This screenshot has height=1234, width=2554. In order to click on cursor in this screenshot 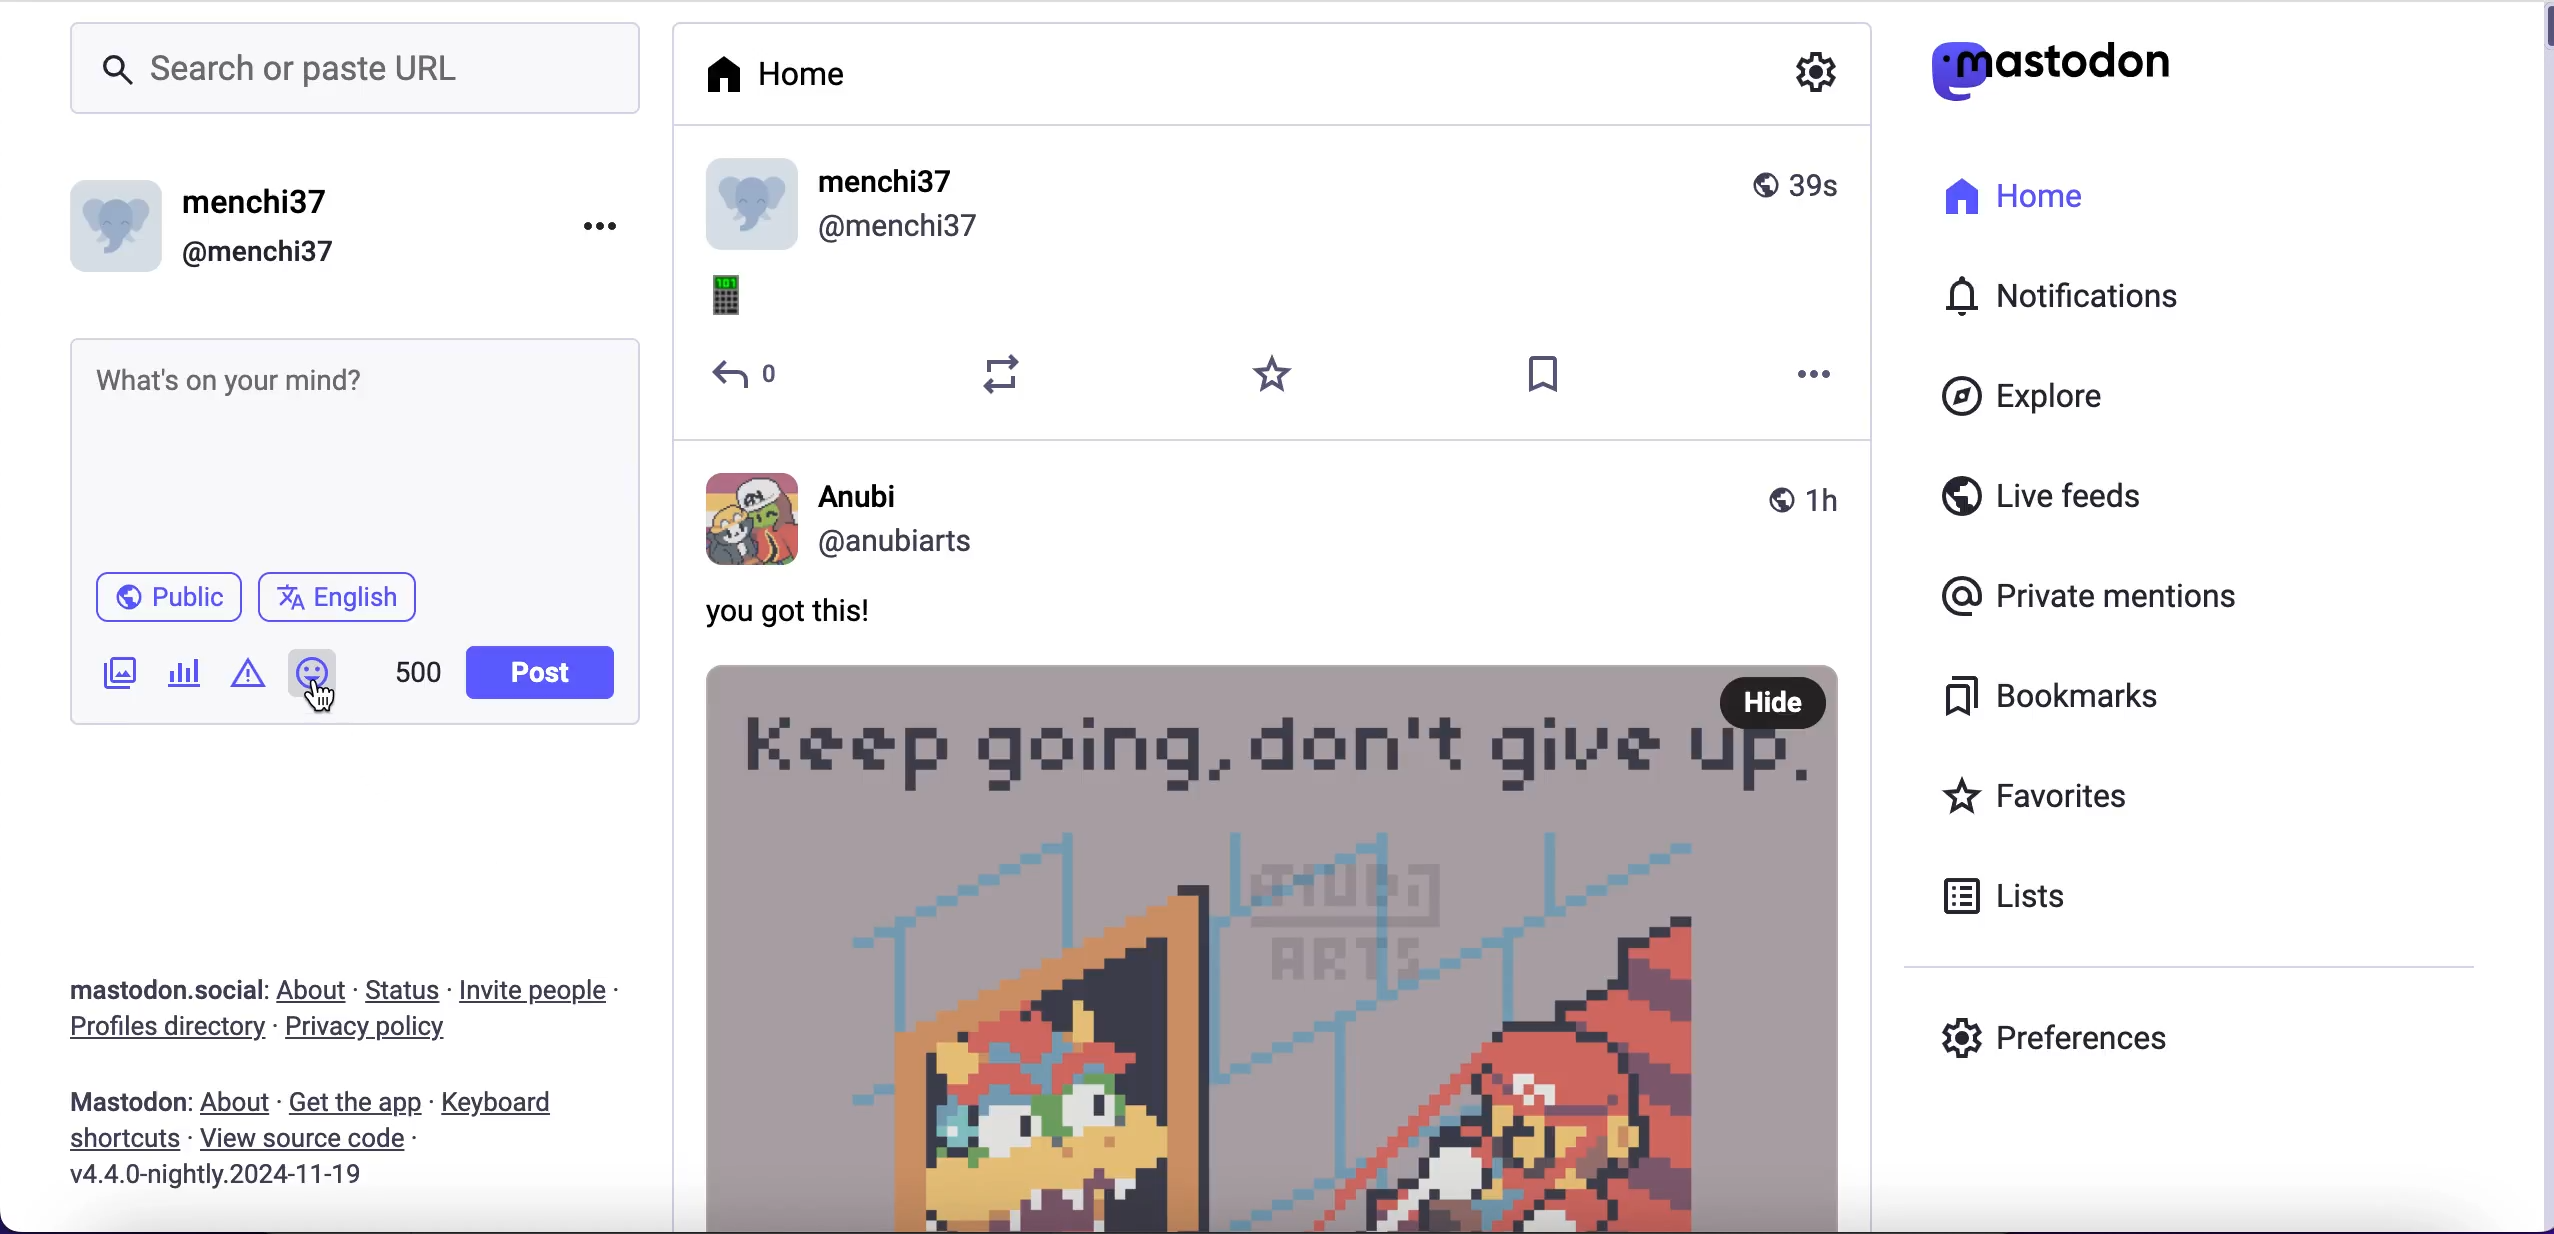, I will do `click(324, 703)`.